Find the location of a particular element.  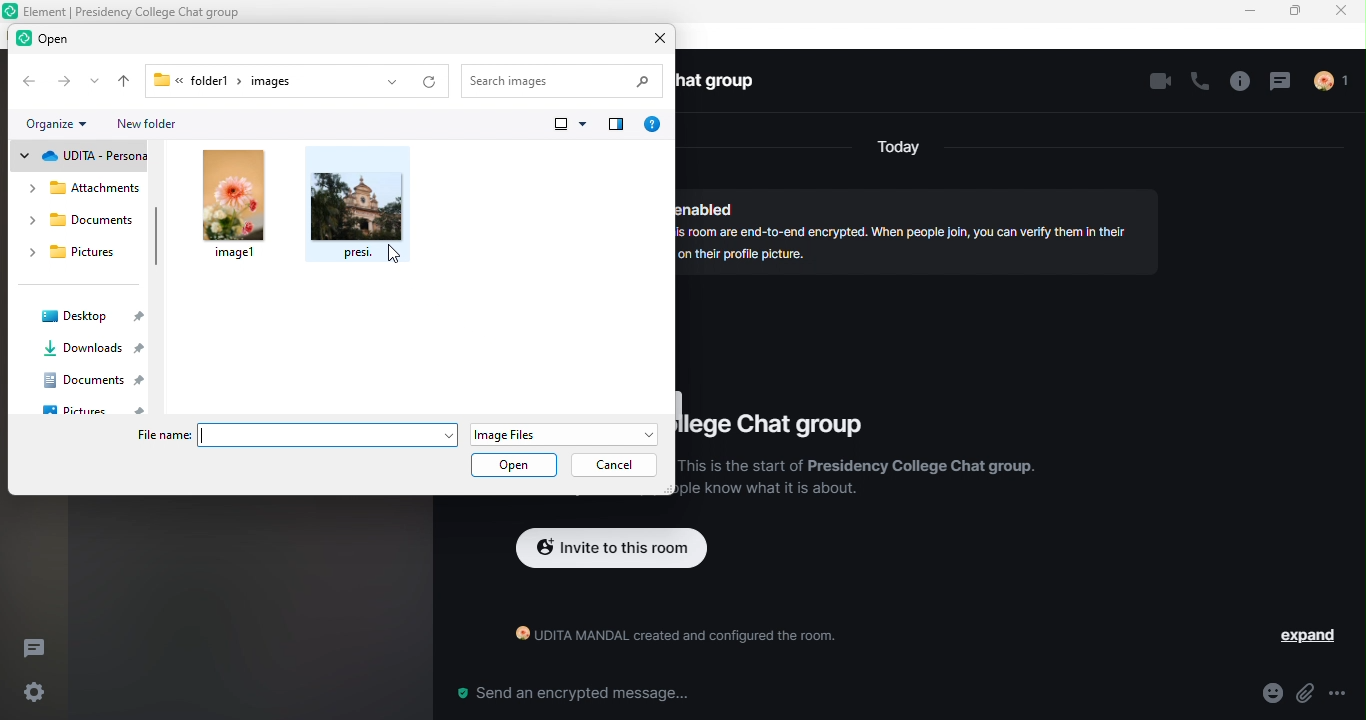

forward is located at coordinates (66, 81).